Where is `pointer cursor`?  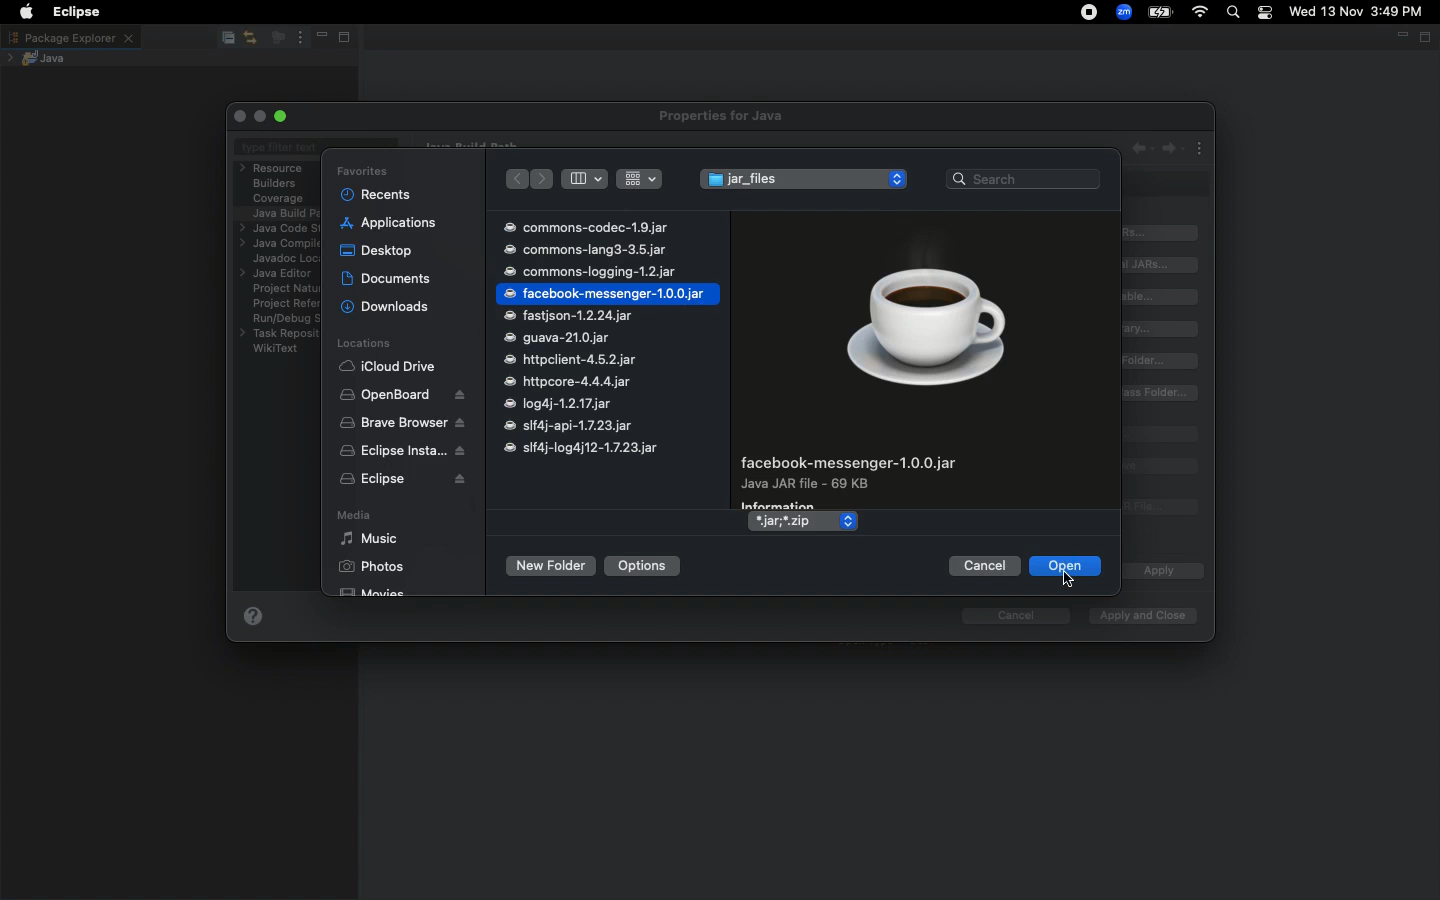 pointer cursor is located at coordinates (1053, 583).